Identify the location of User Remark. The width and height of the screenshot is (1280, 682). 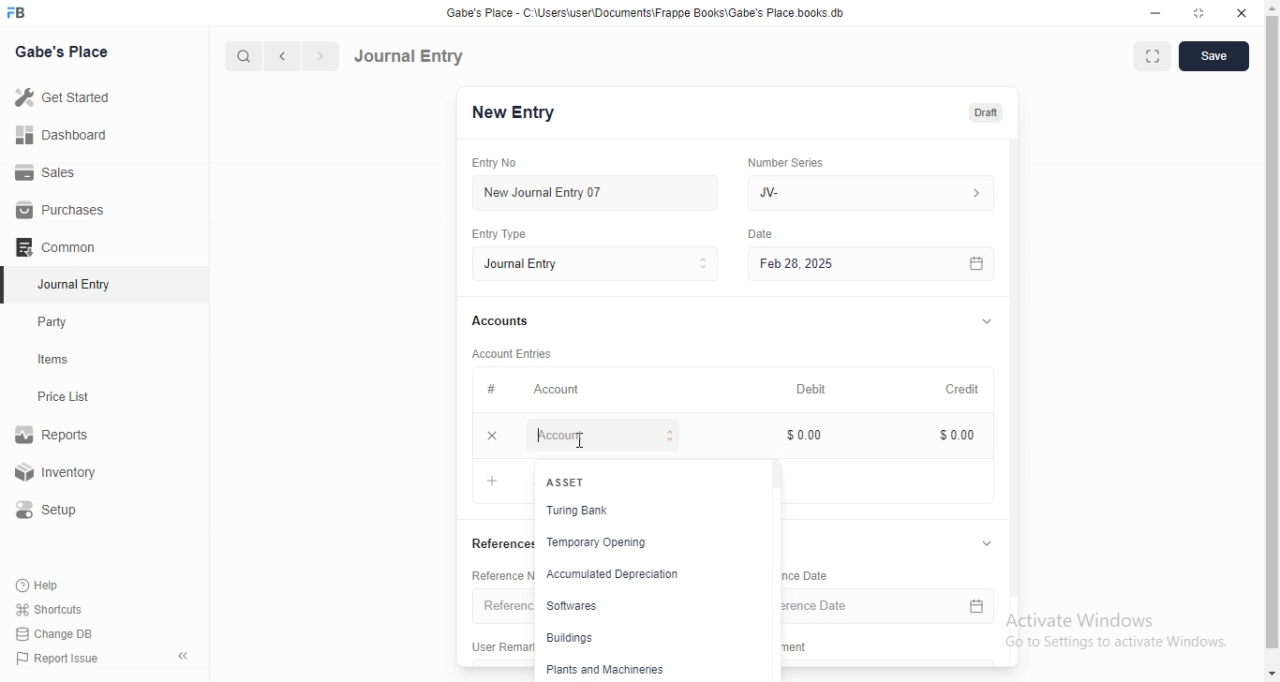
(496, 645).